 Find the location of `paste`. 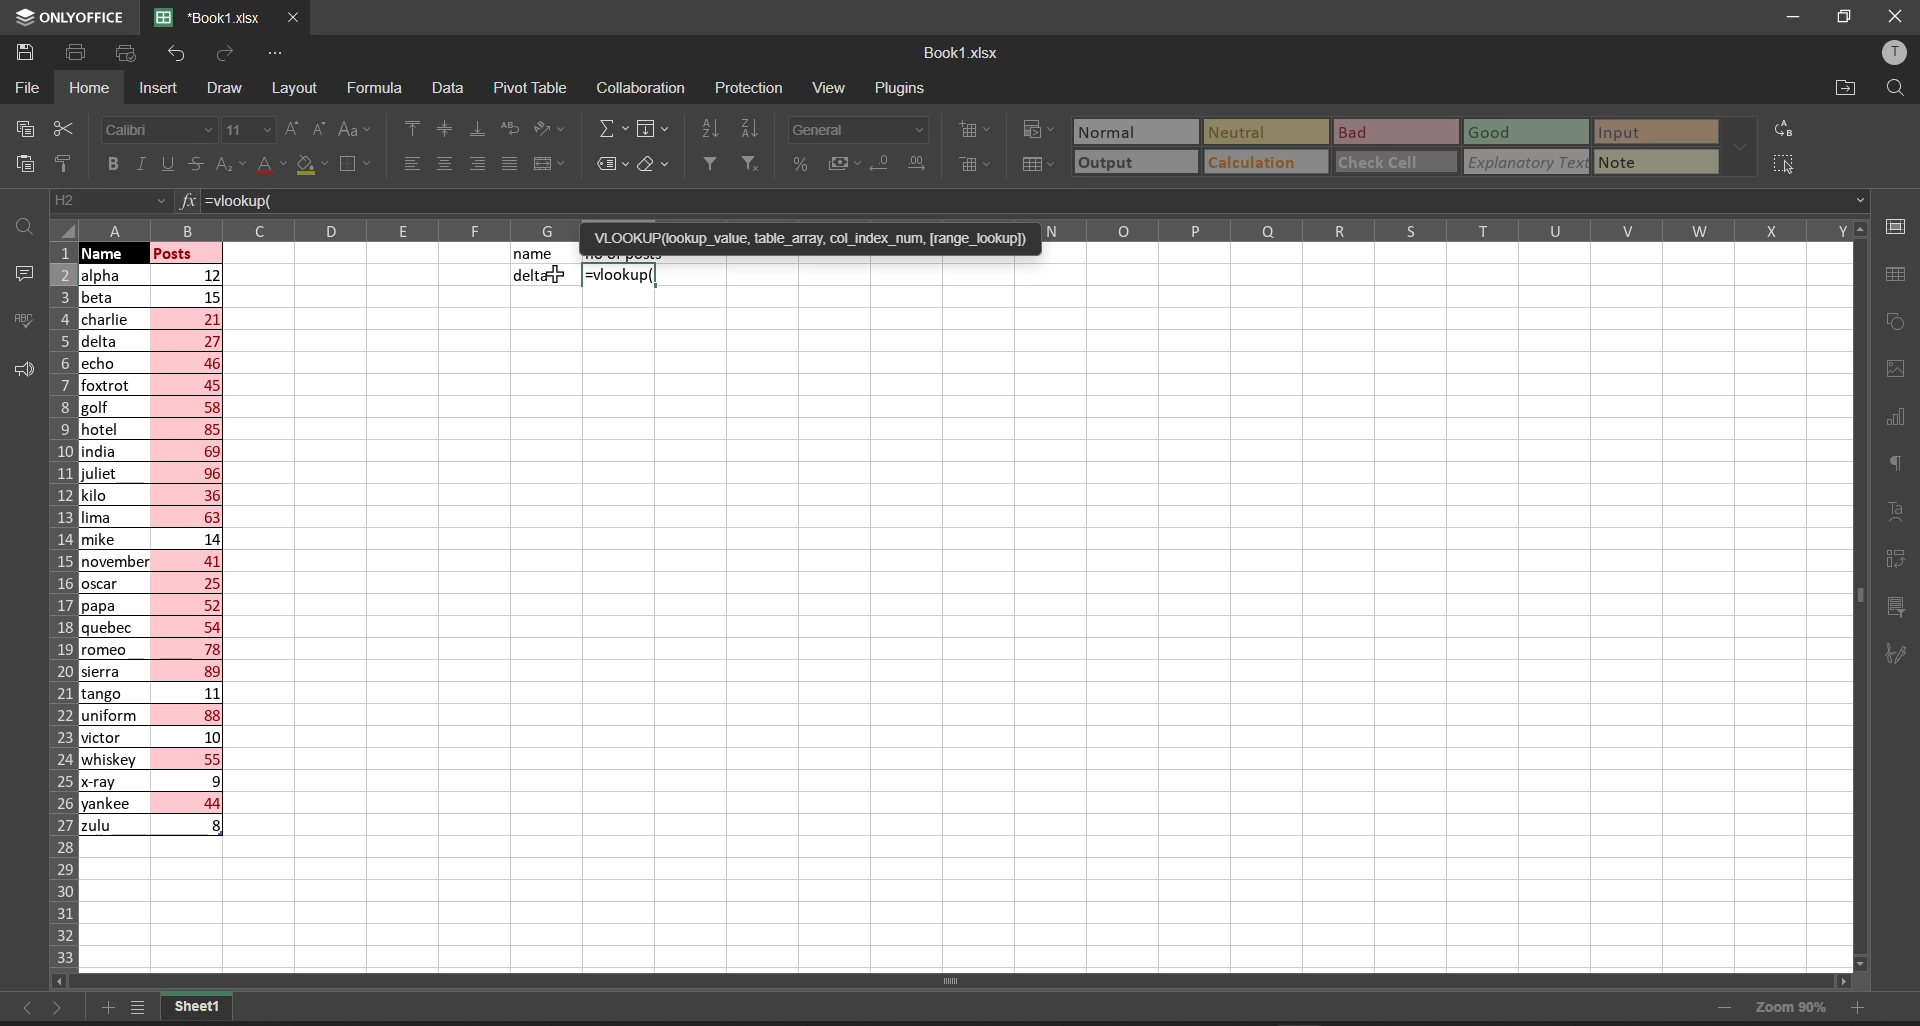

paste is located at coordinates (20, 163).